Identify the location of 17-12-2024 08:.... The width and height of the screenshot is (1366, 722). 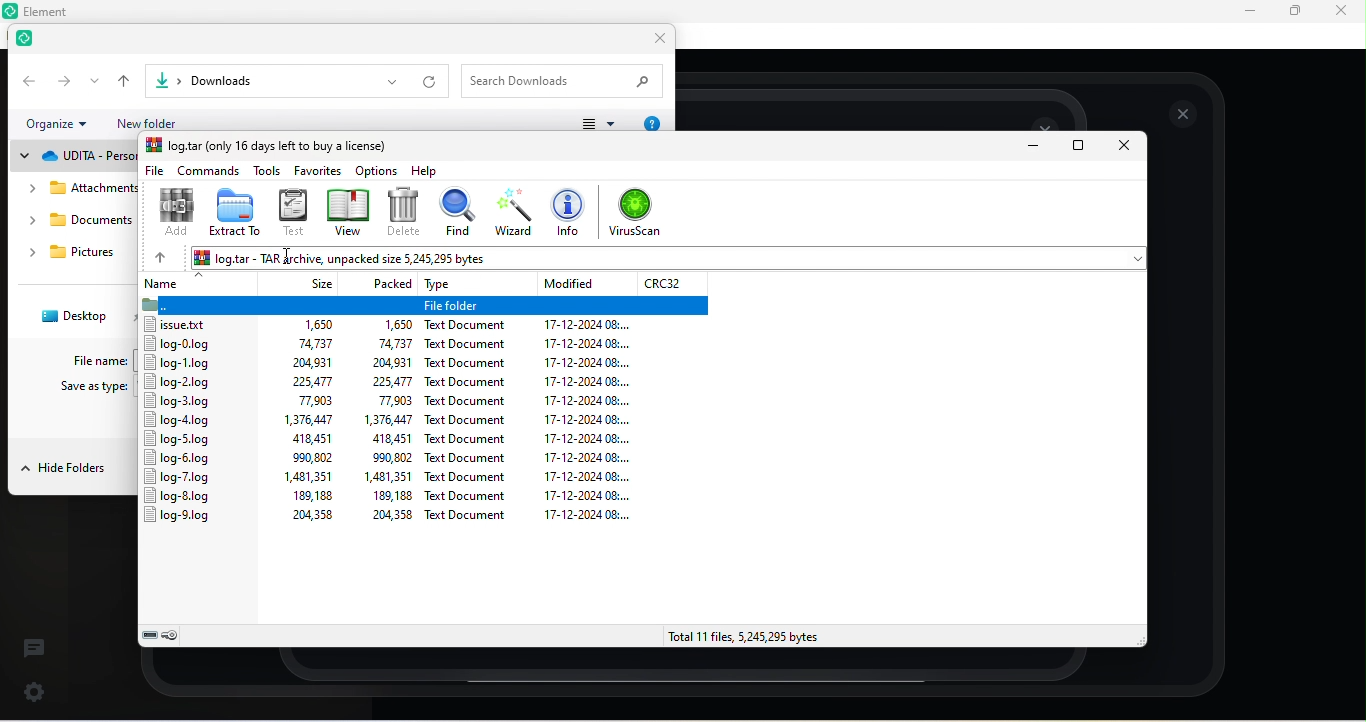
(591, 477).